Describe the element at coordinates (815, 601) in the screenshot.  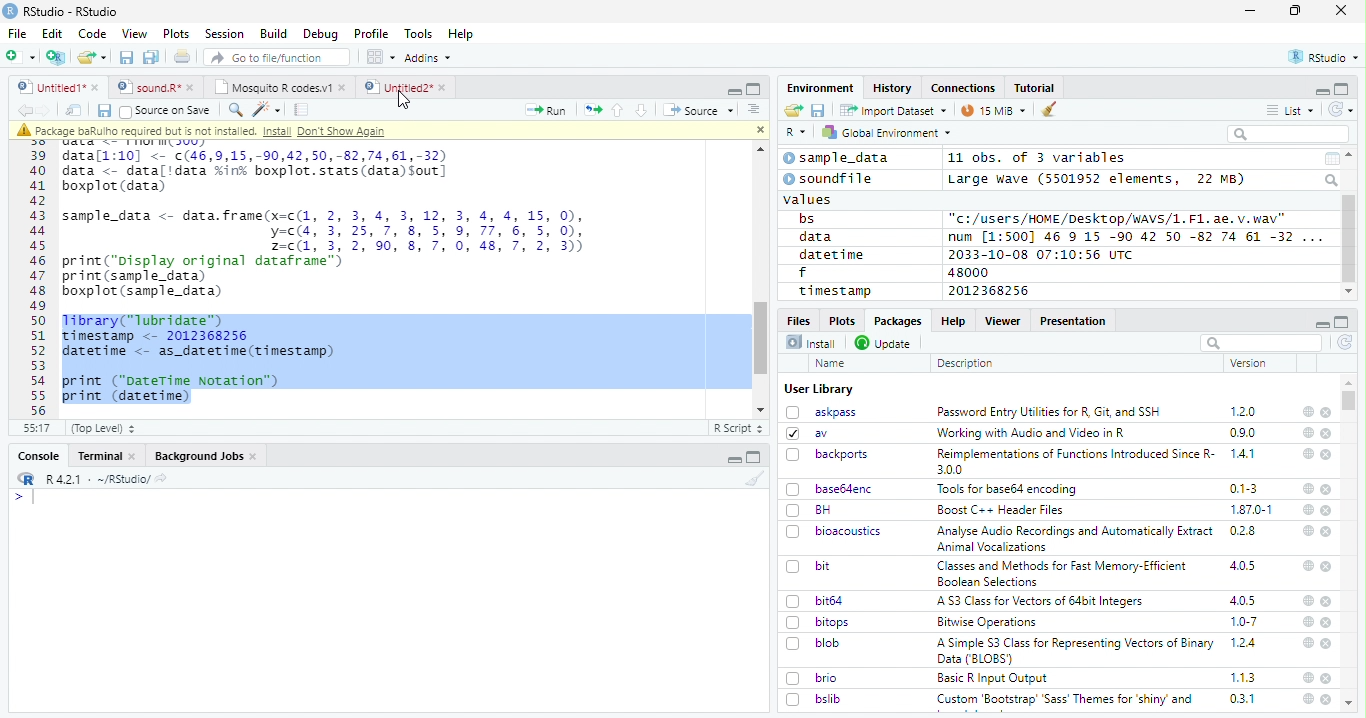
I see `bit64` at that location.